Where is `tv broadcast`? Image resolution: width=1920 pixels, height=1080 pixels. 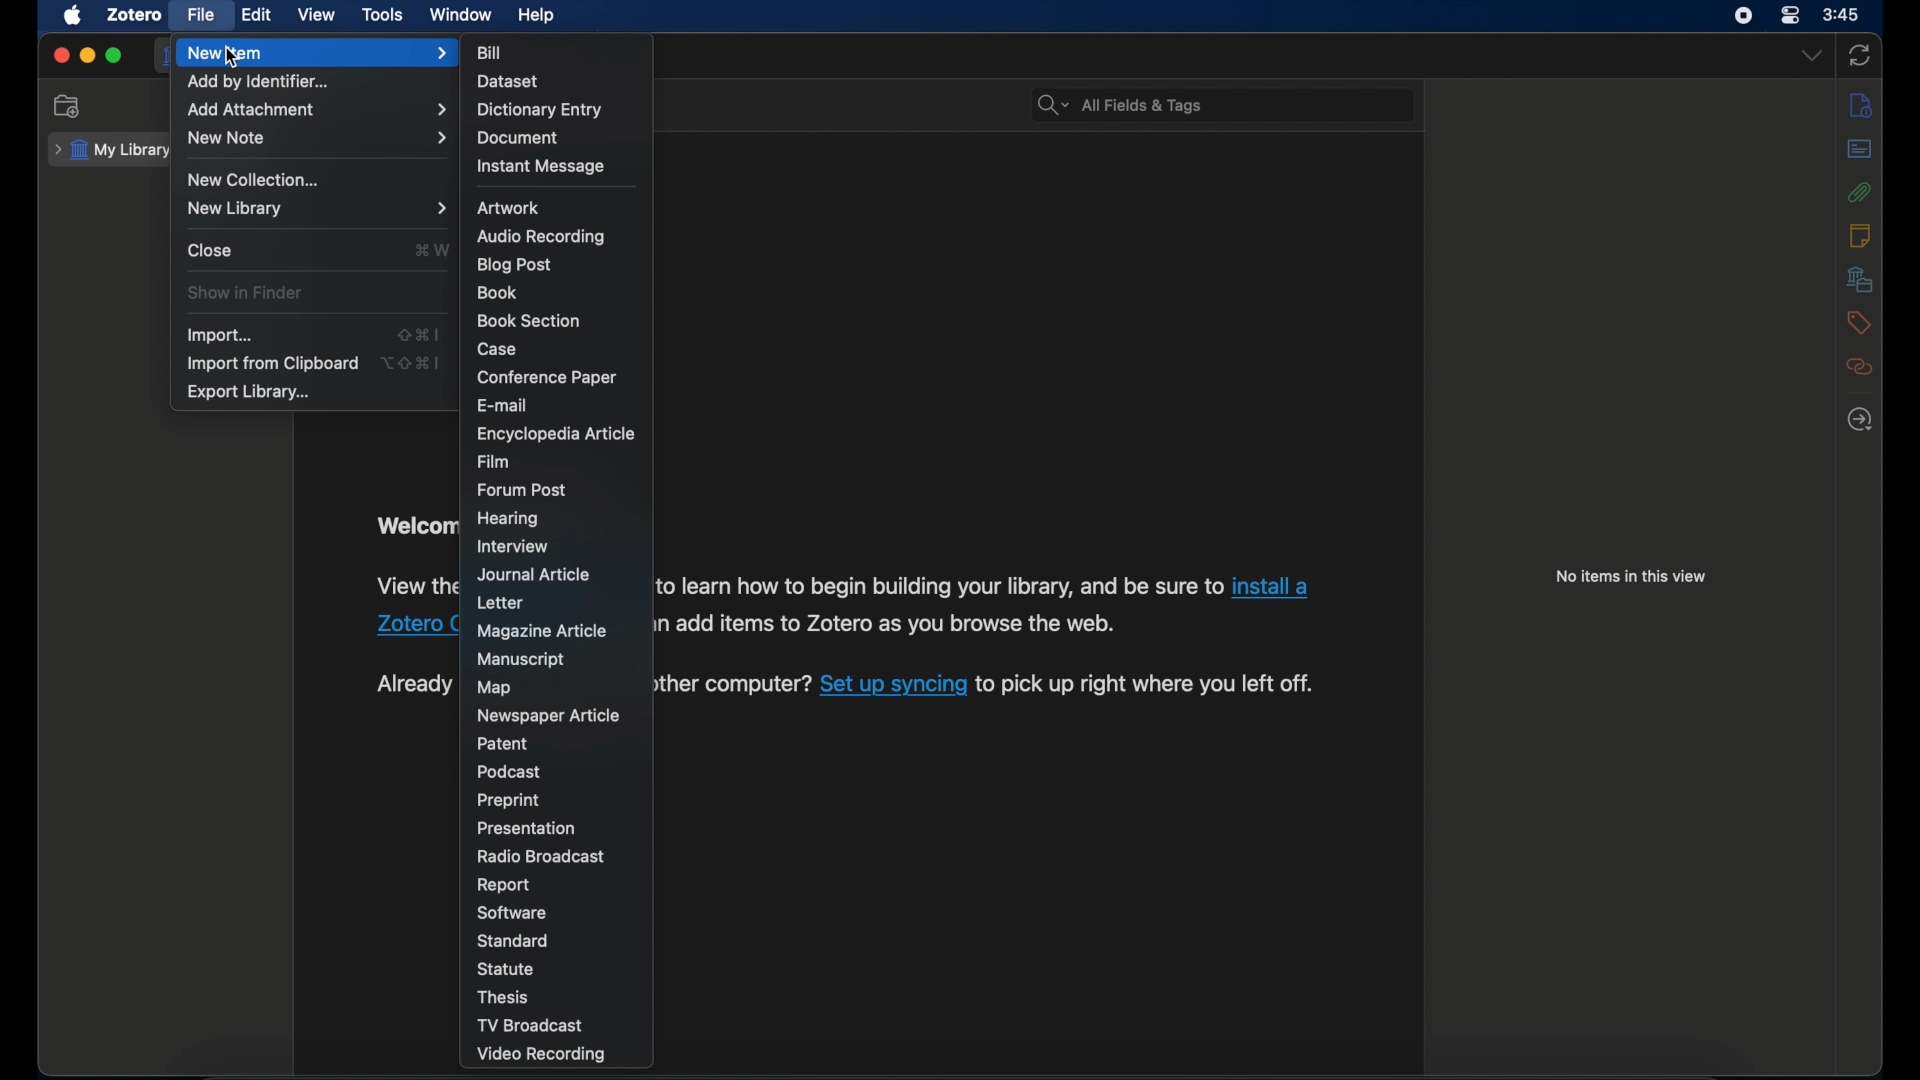
tv broadcast is located at coordinates (529, 1025).